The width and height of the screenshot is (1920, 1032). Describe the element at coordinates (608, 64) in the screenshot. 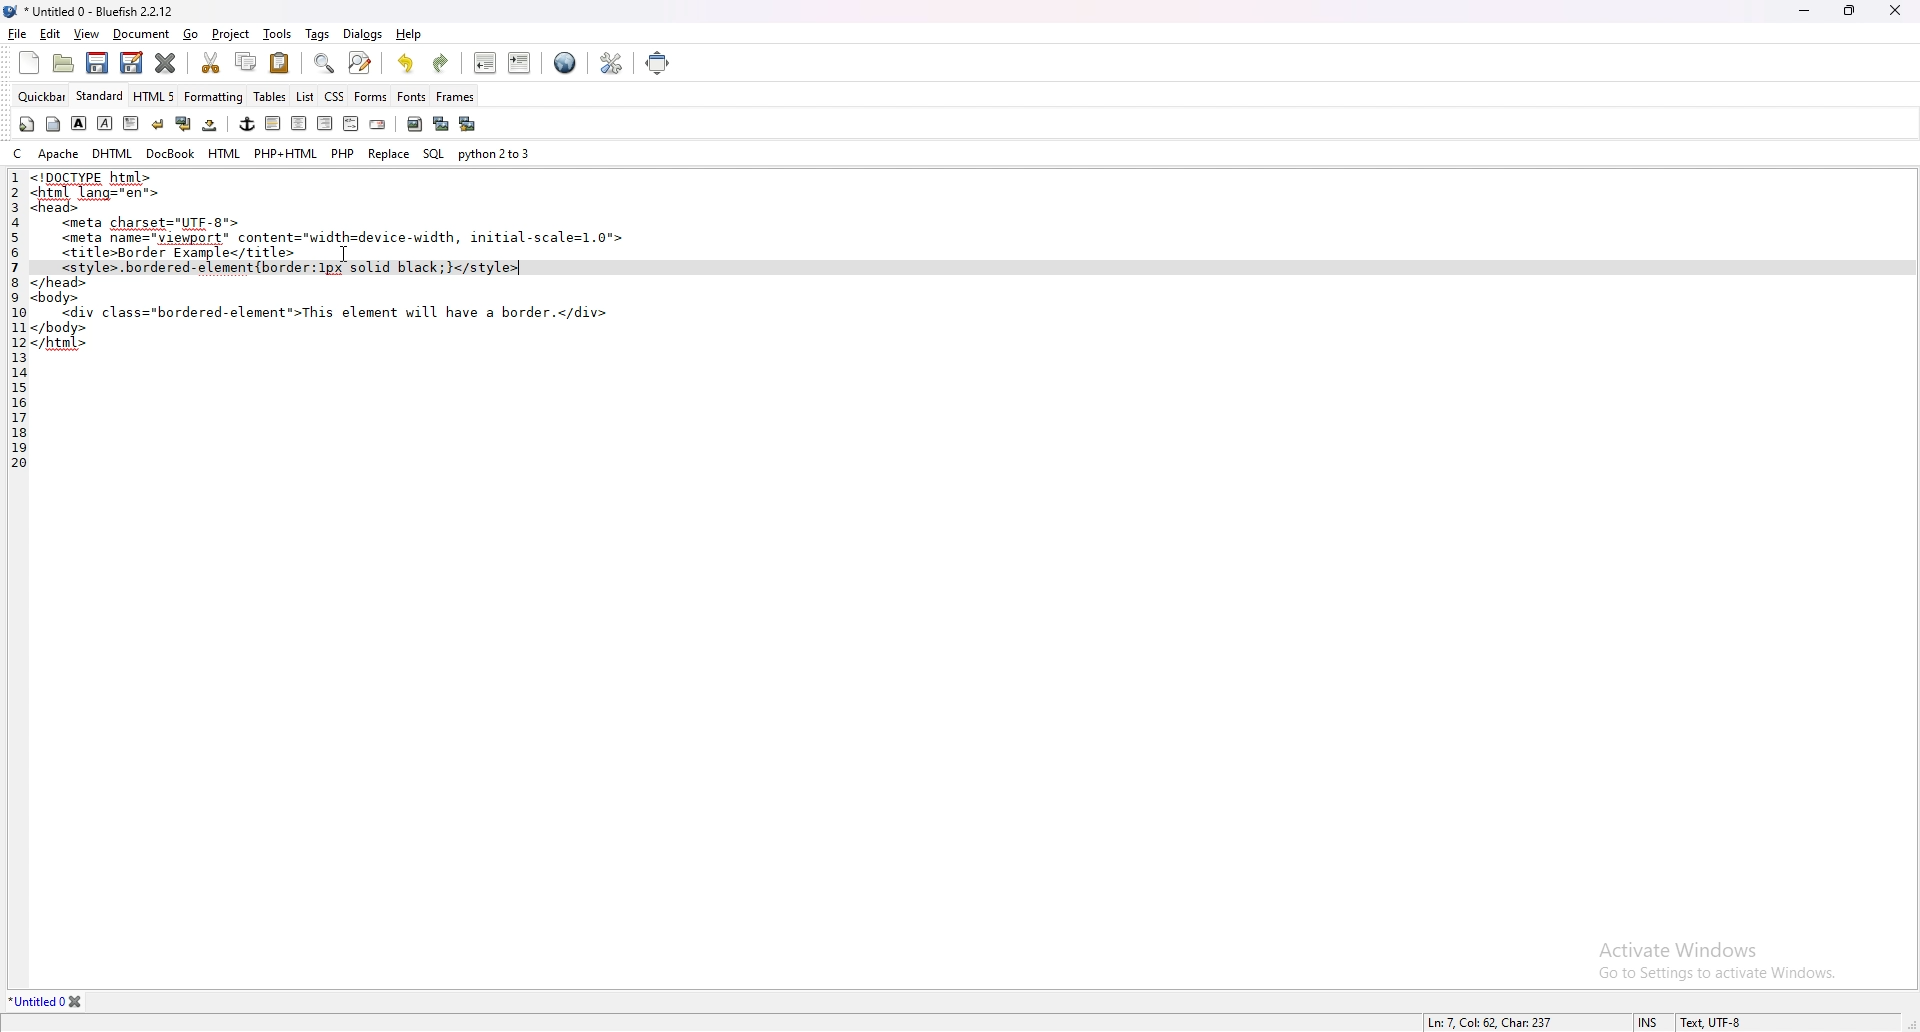

I see `edit preference` at that location.